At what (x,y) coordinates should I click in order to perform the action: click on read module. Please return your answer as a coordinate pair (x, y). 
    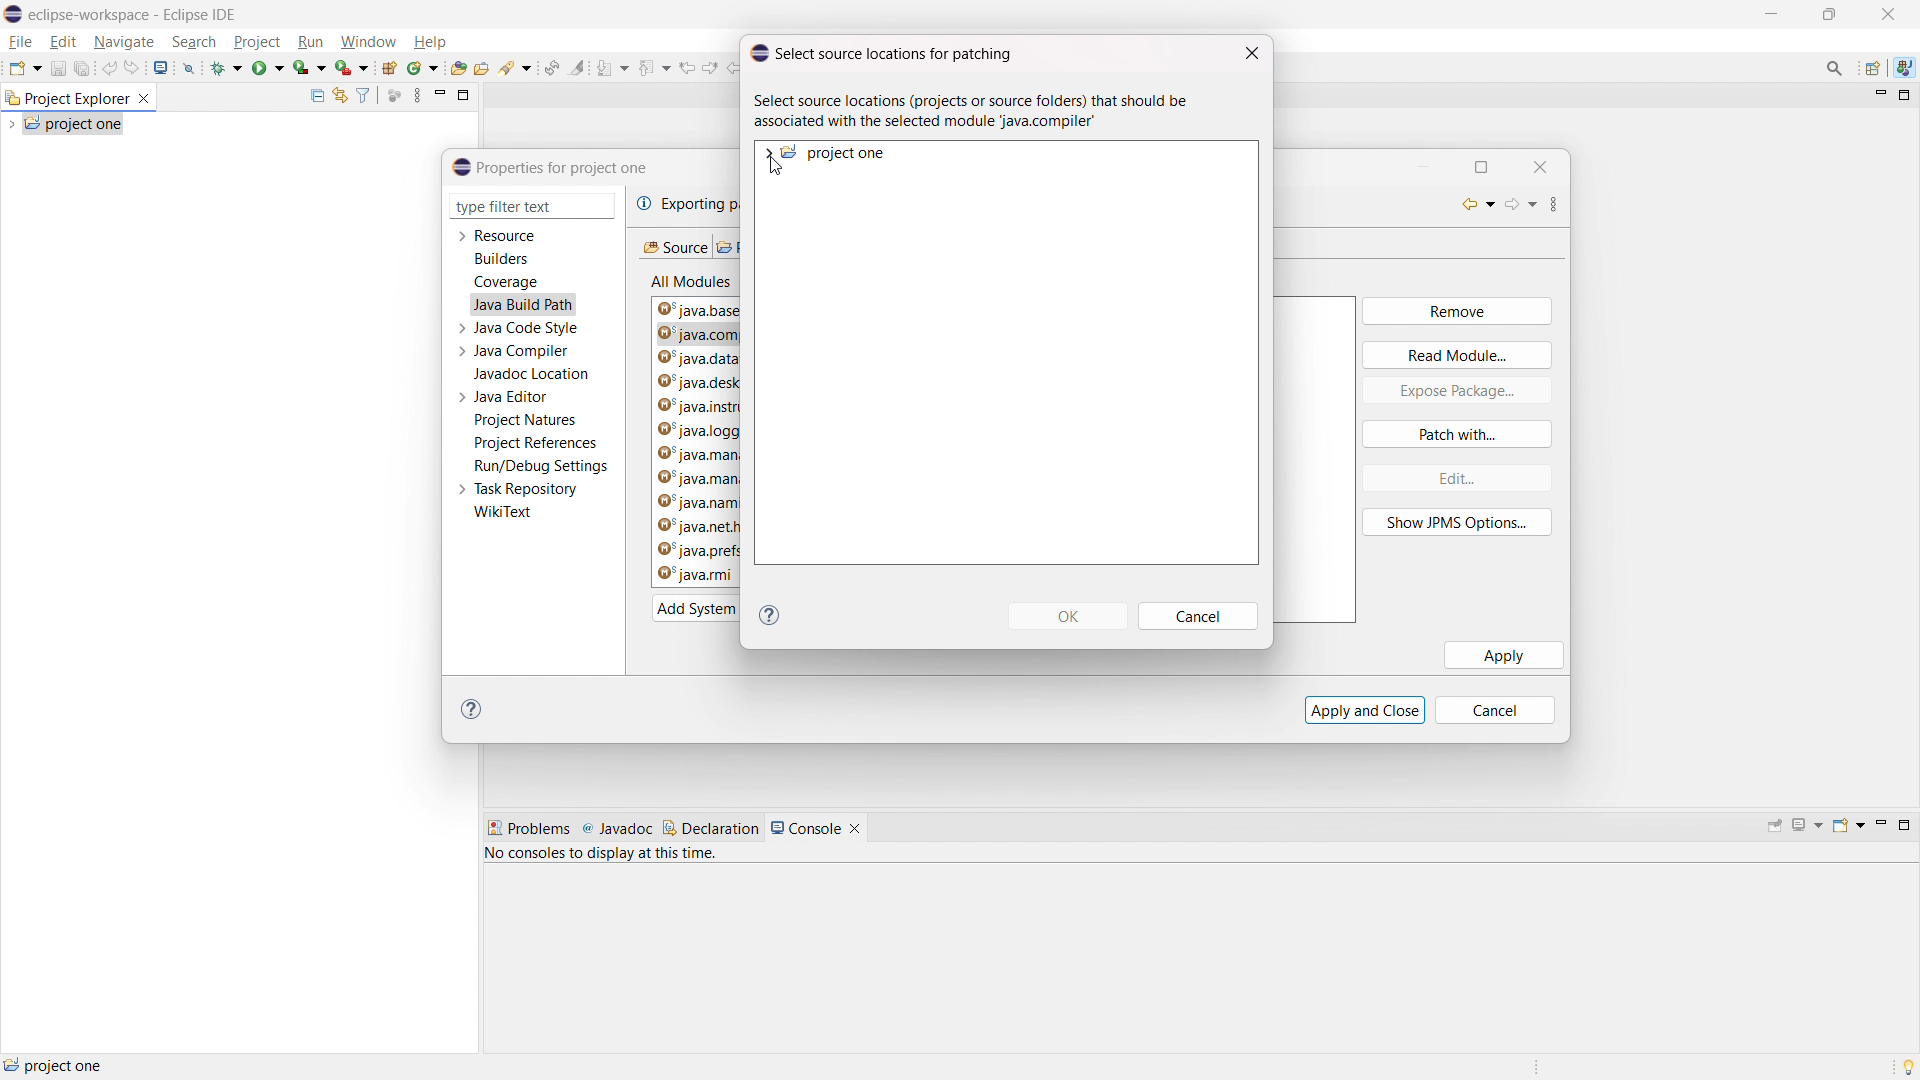
    Looking at the image, I should click on (1457, 354).